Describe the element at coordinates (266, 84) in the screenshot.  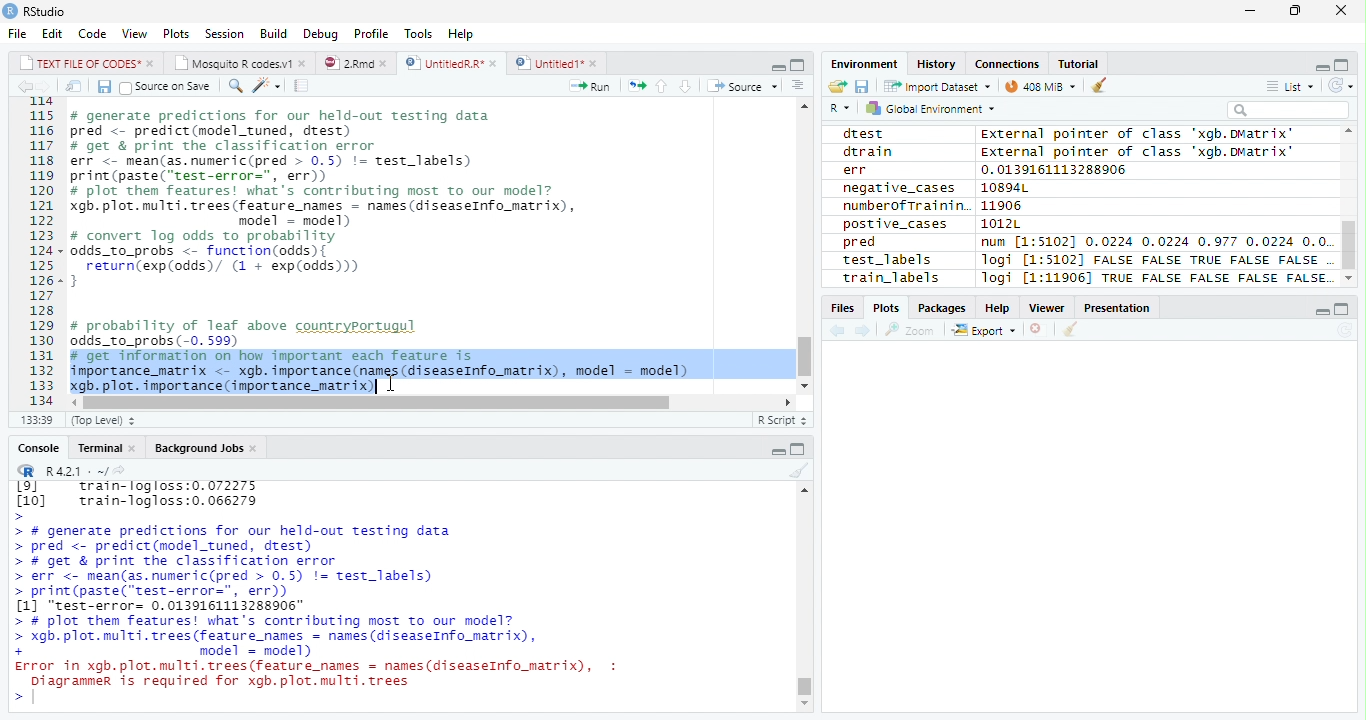
I see `Coding Tools` at that location.